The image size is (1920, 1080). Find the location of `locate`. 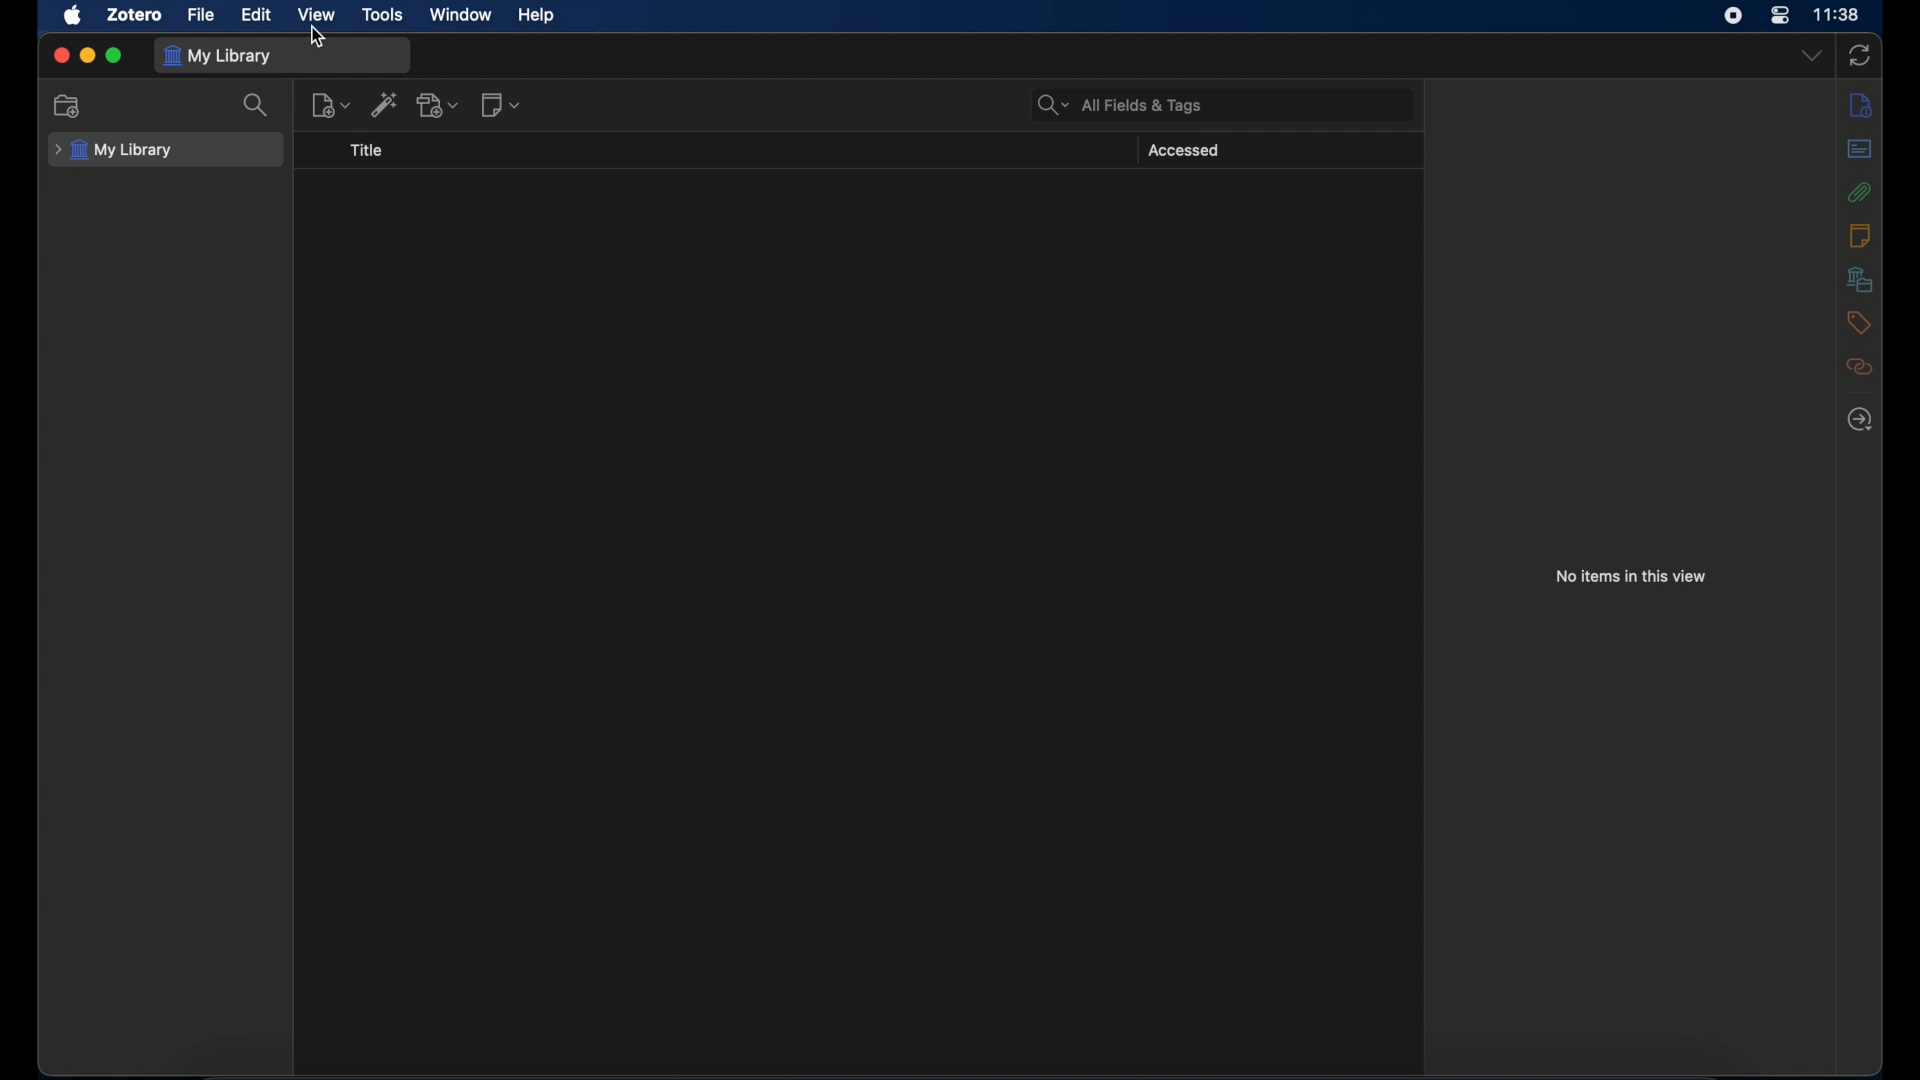

locate is located at coordinates (1860, 419).